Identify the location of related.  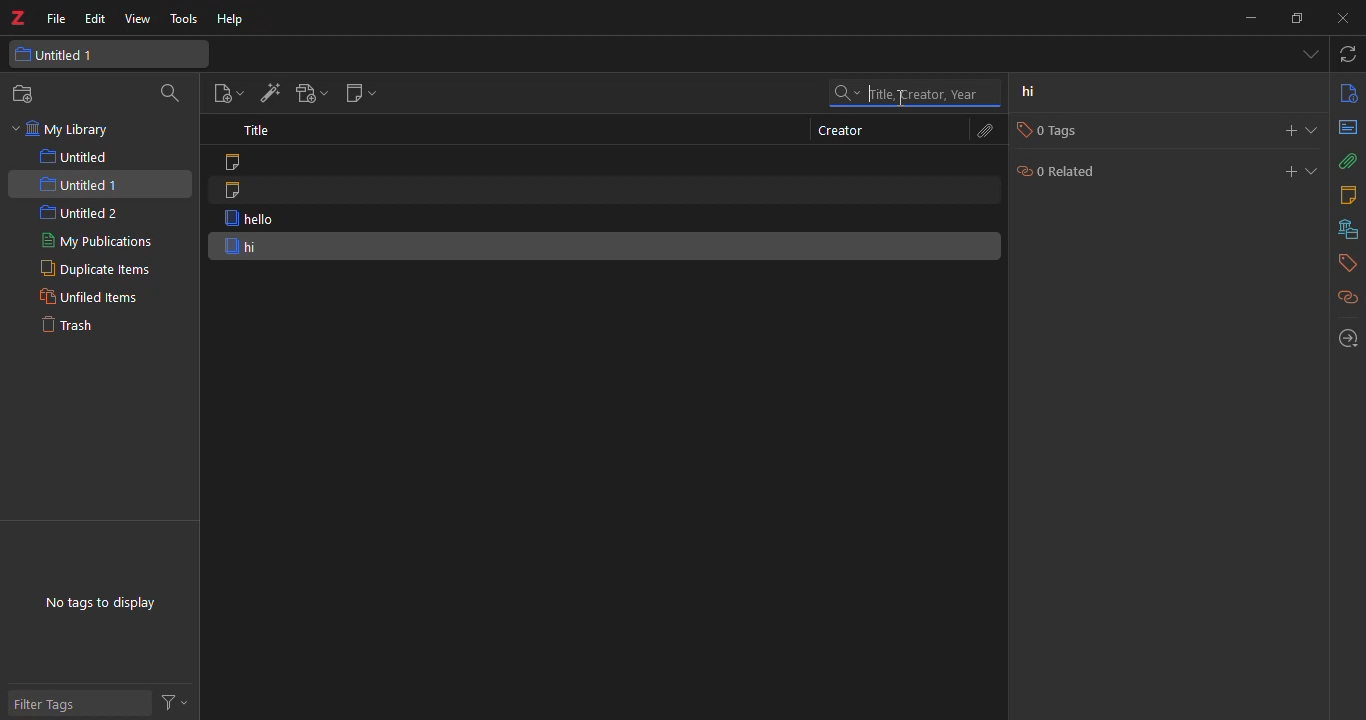
(1347, 298).